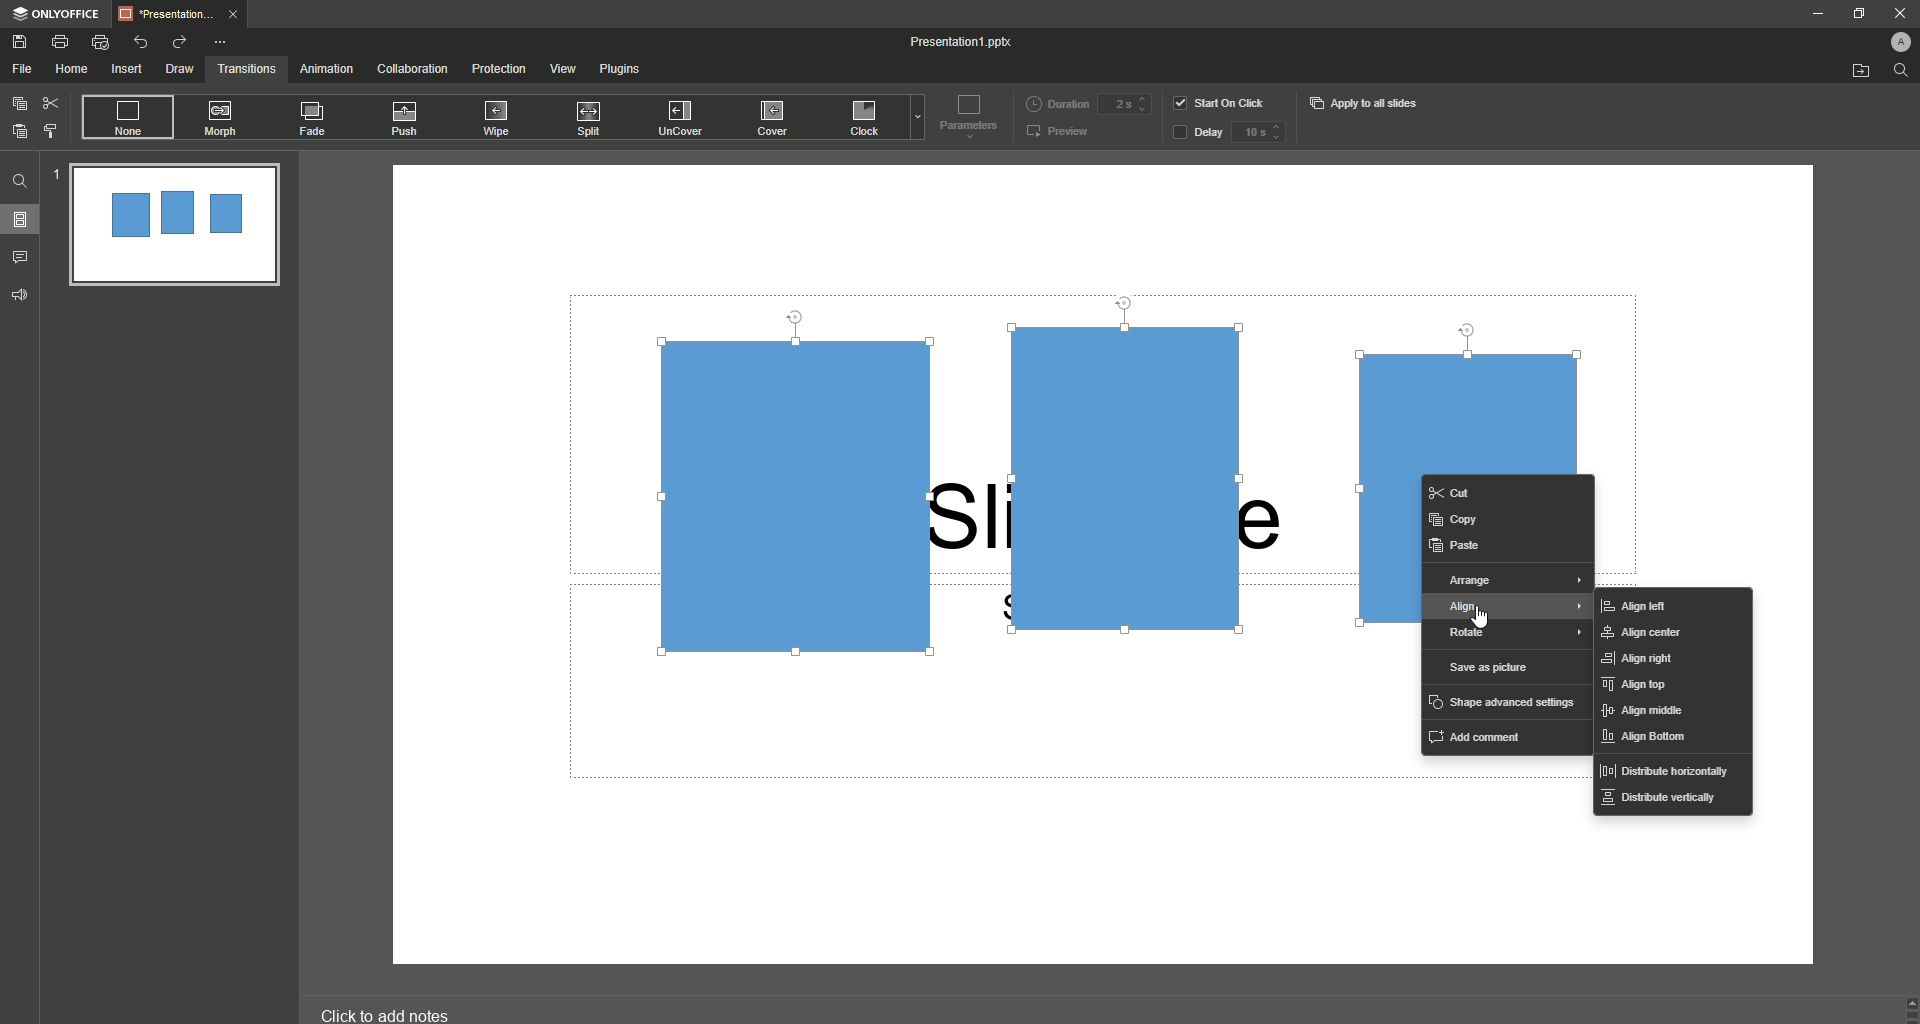 The width and height of the screenshot is (1920, 1024). What do you see at coordinates (51, 102) in the screenshot?
I see `Cut` at bounding box center [51, 102].